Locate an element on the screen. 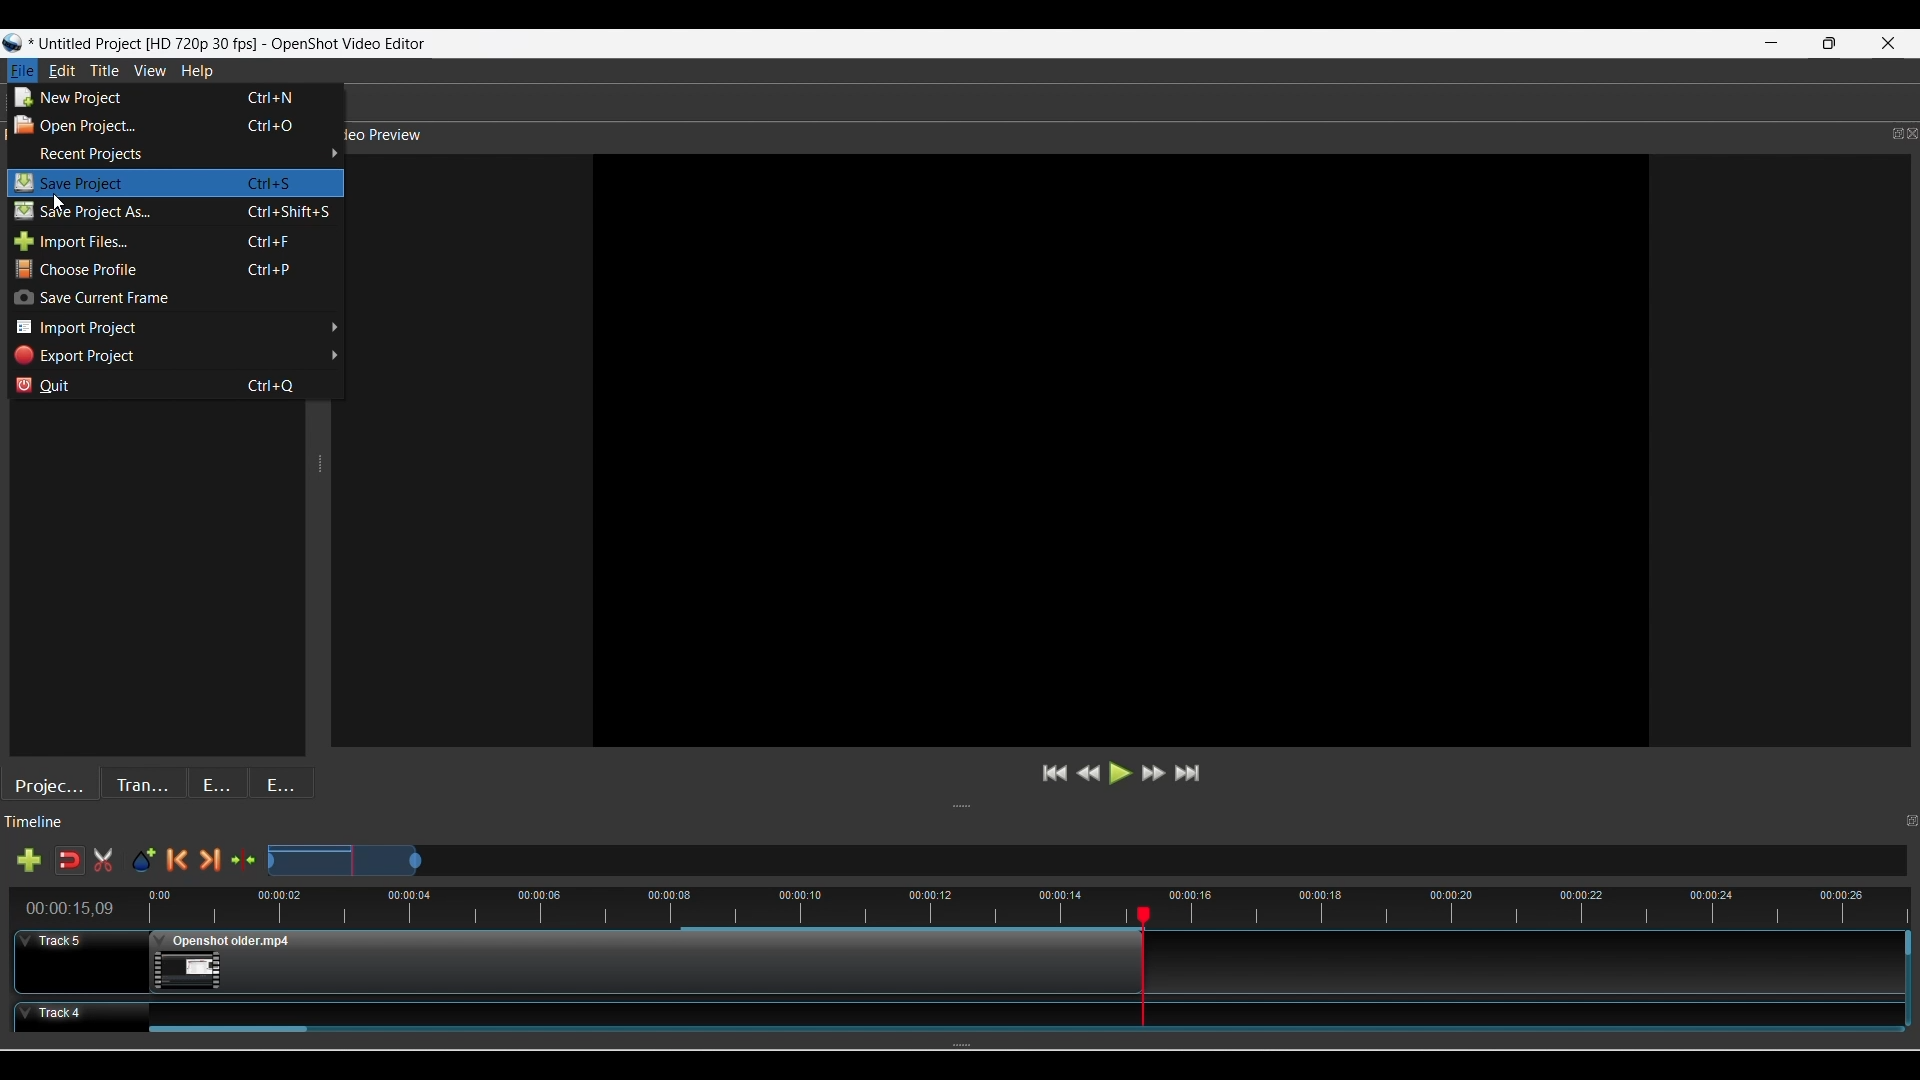 Image resolution: width=1920 pixels, height=1080 pixels. Import project options is located at coordinates (175, 328).